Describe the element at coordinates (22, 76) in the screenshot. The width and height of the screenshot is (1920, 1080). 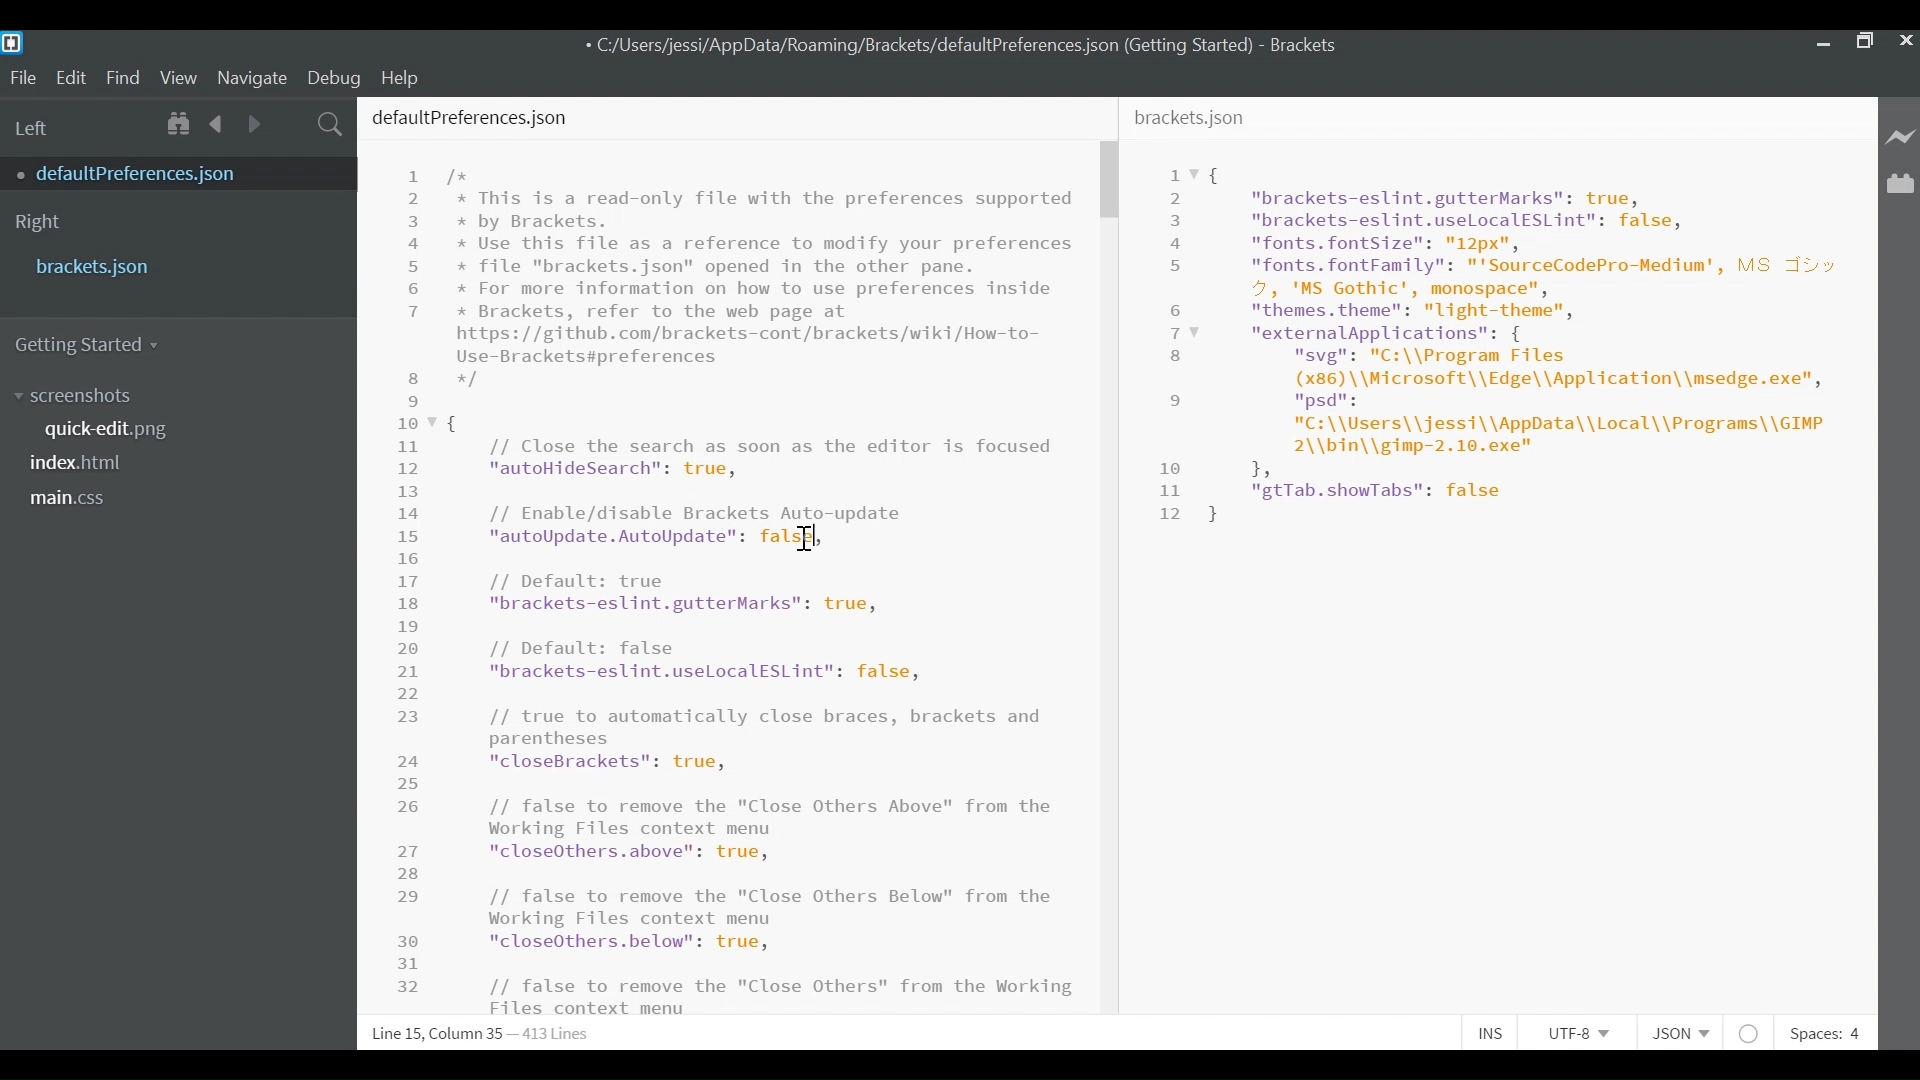
I see `File` at that location.